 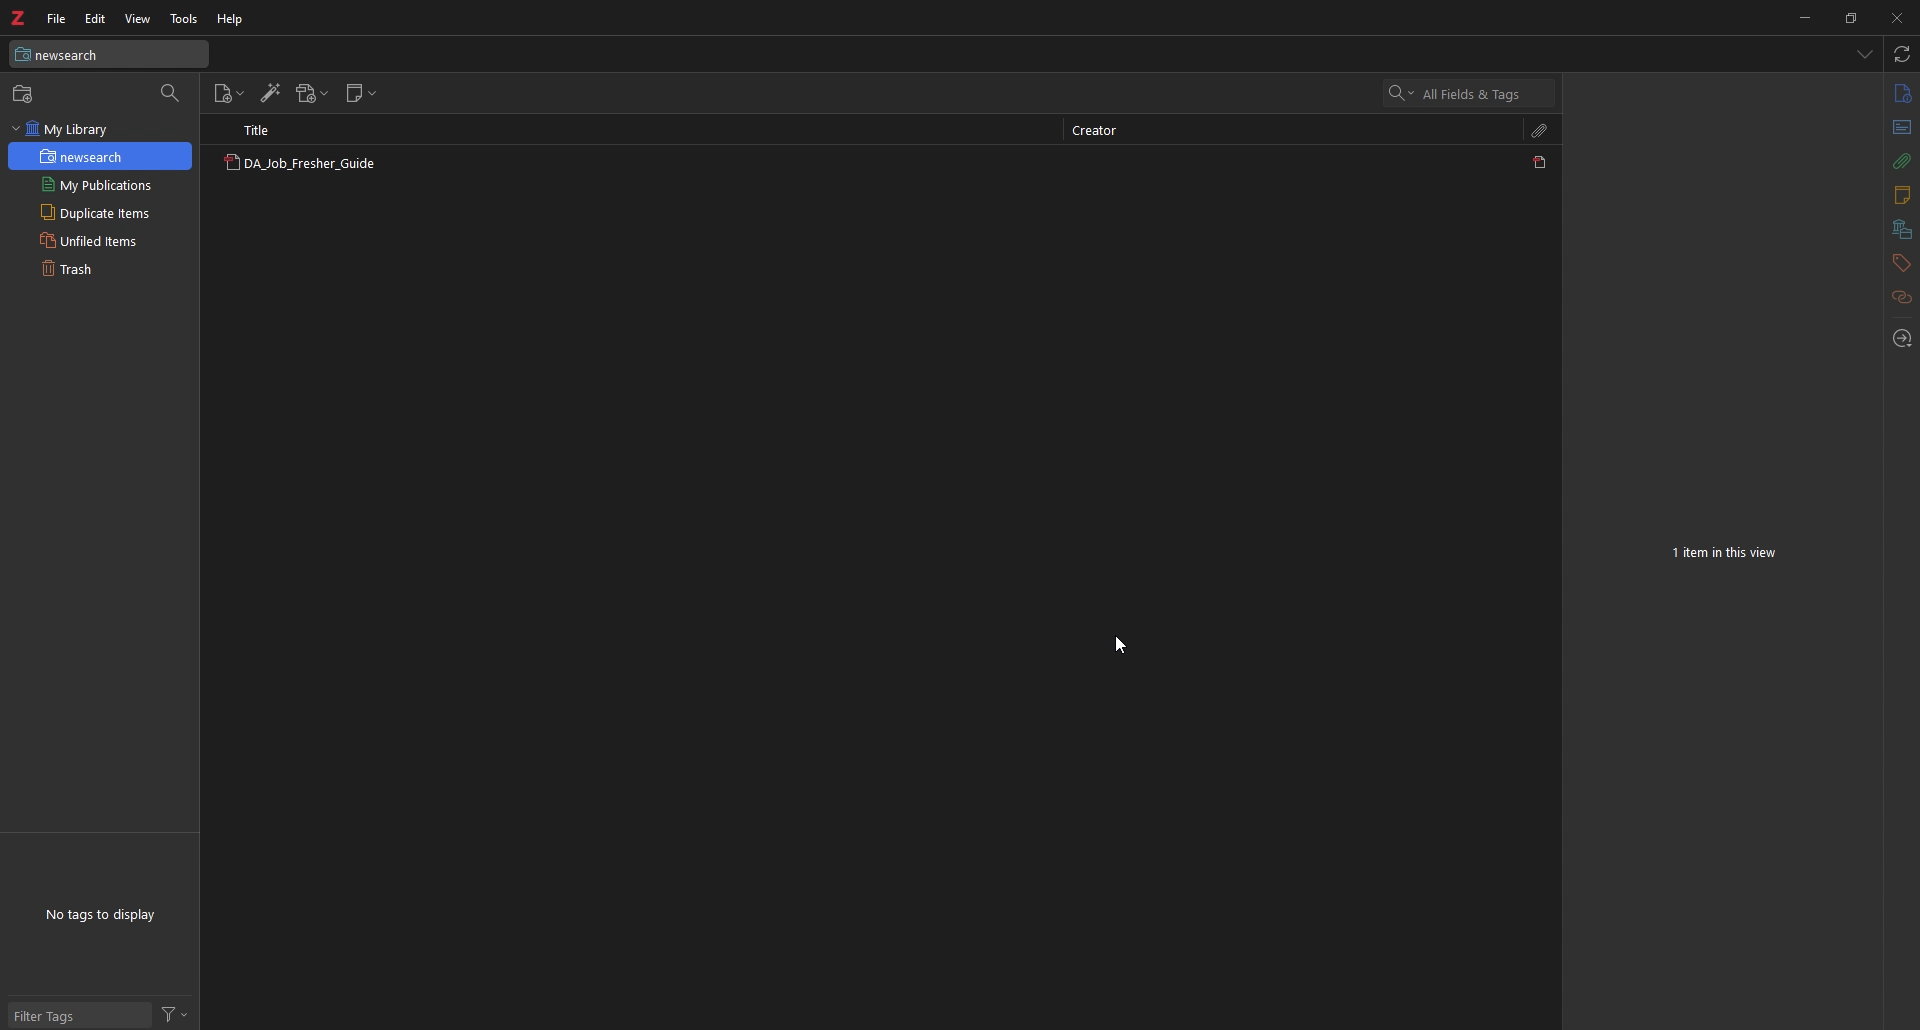 What do you see at coordinates (100, 129) in the screenshot?
I see `my library` at bounding box center [100, 129].